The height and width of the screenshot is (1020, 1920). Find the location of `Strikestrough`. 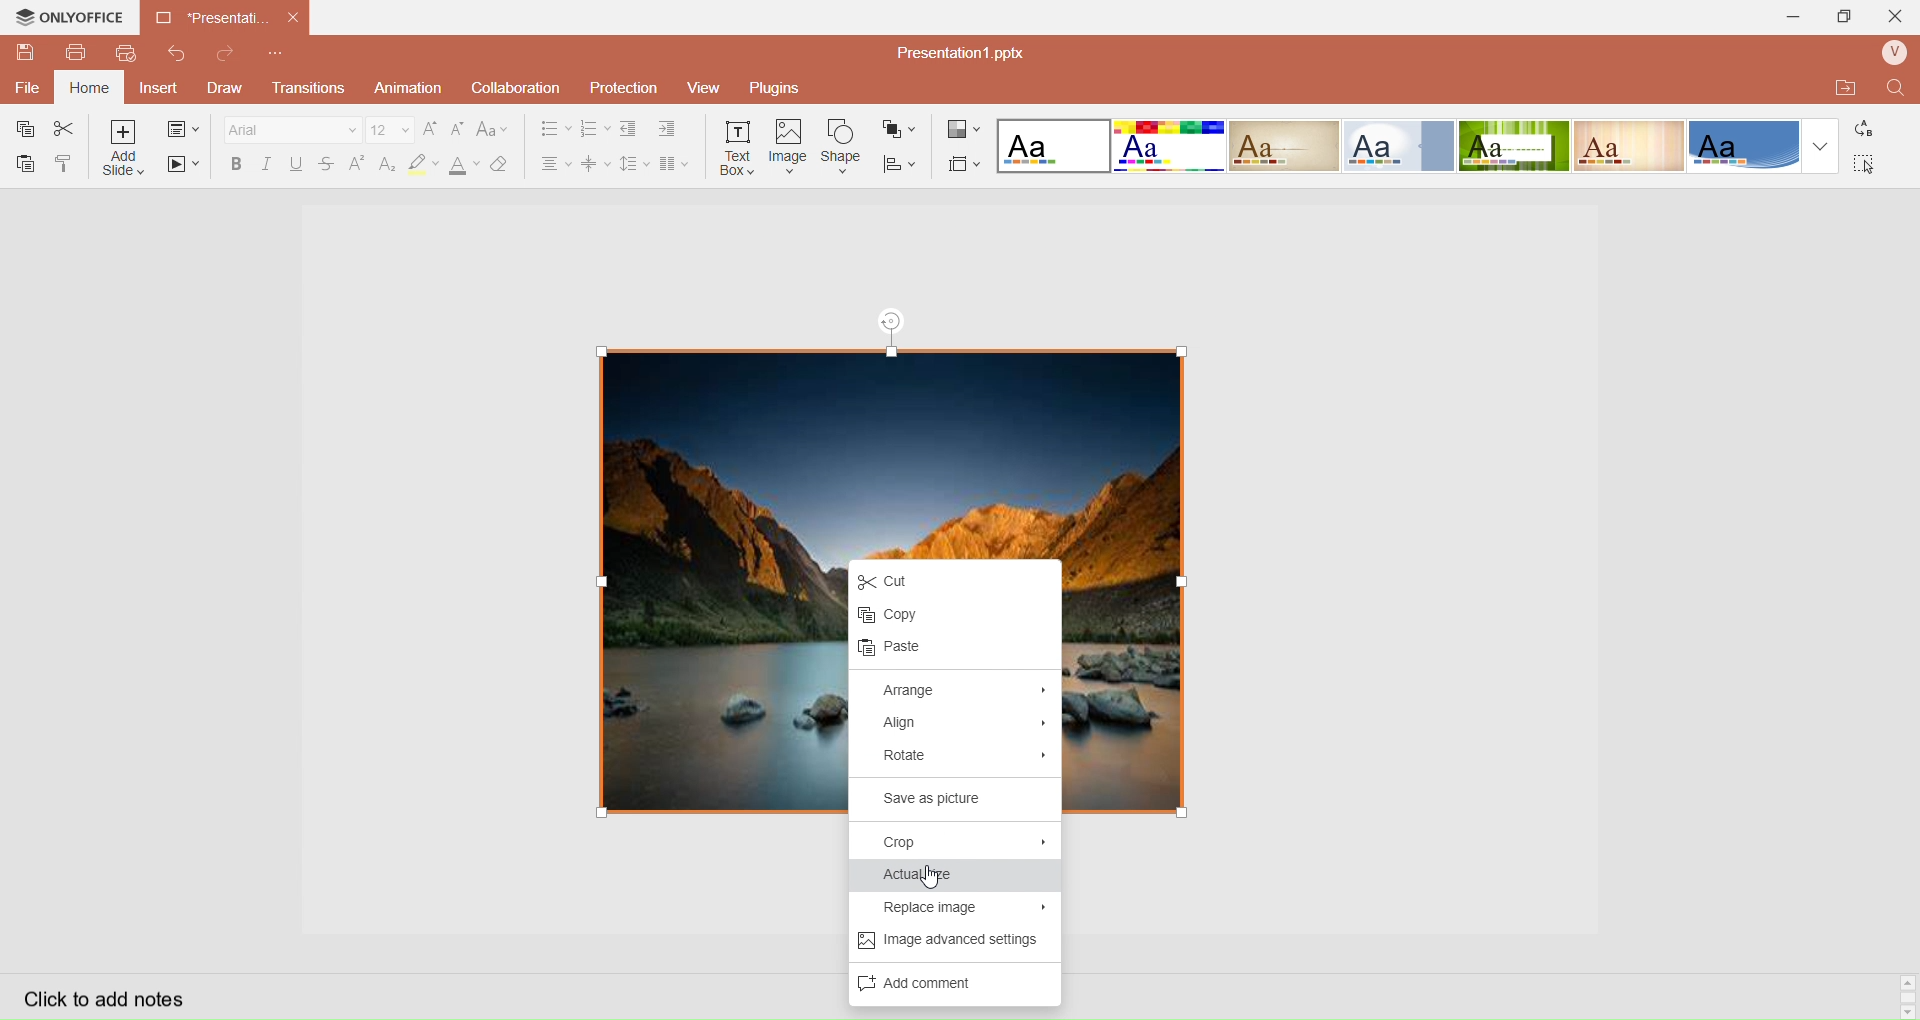

Strikestrough is located at coordinates (325, 164).